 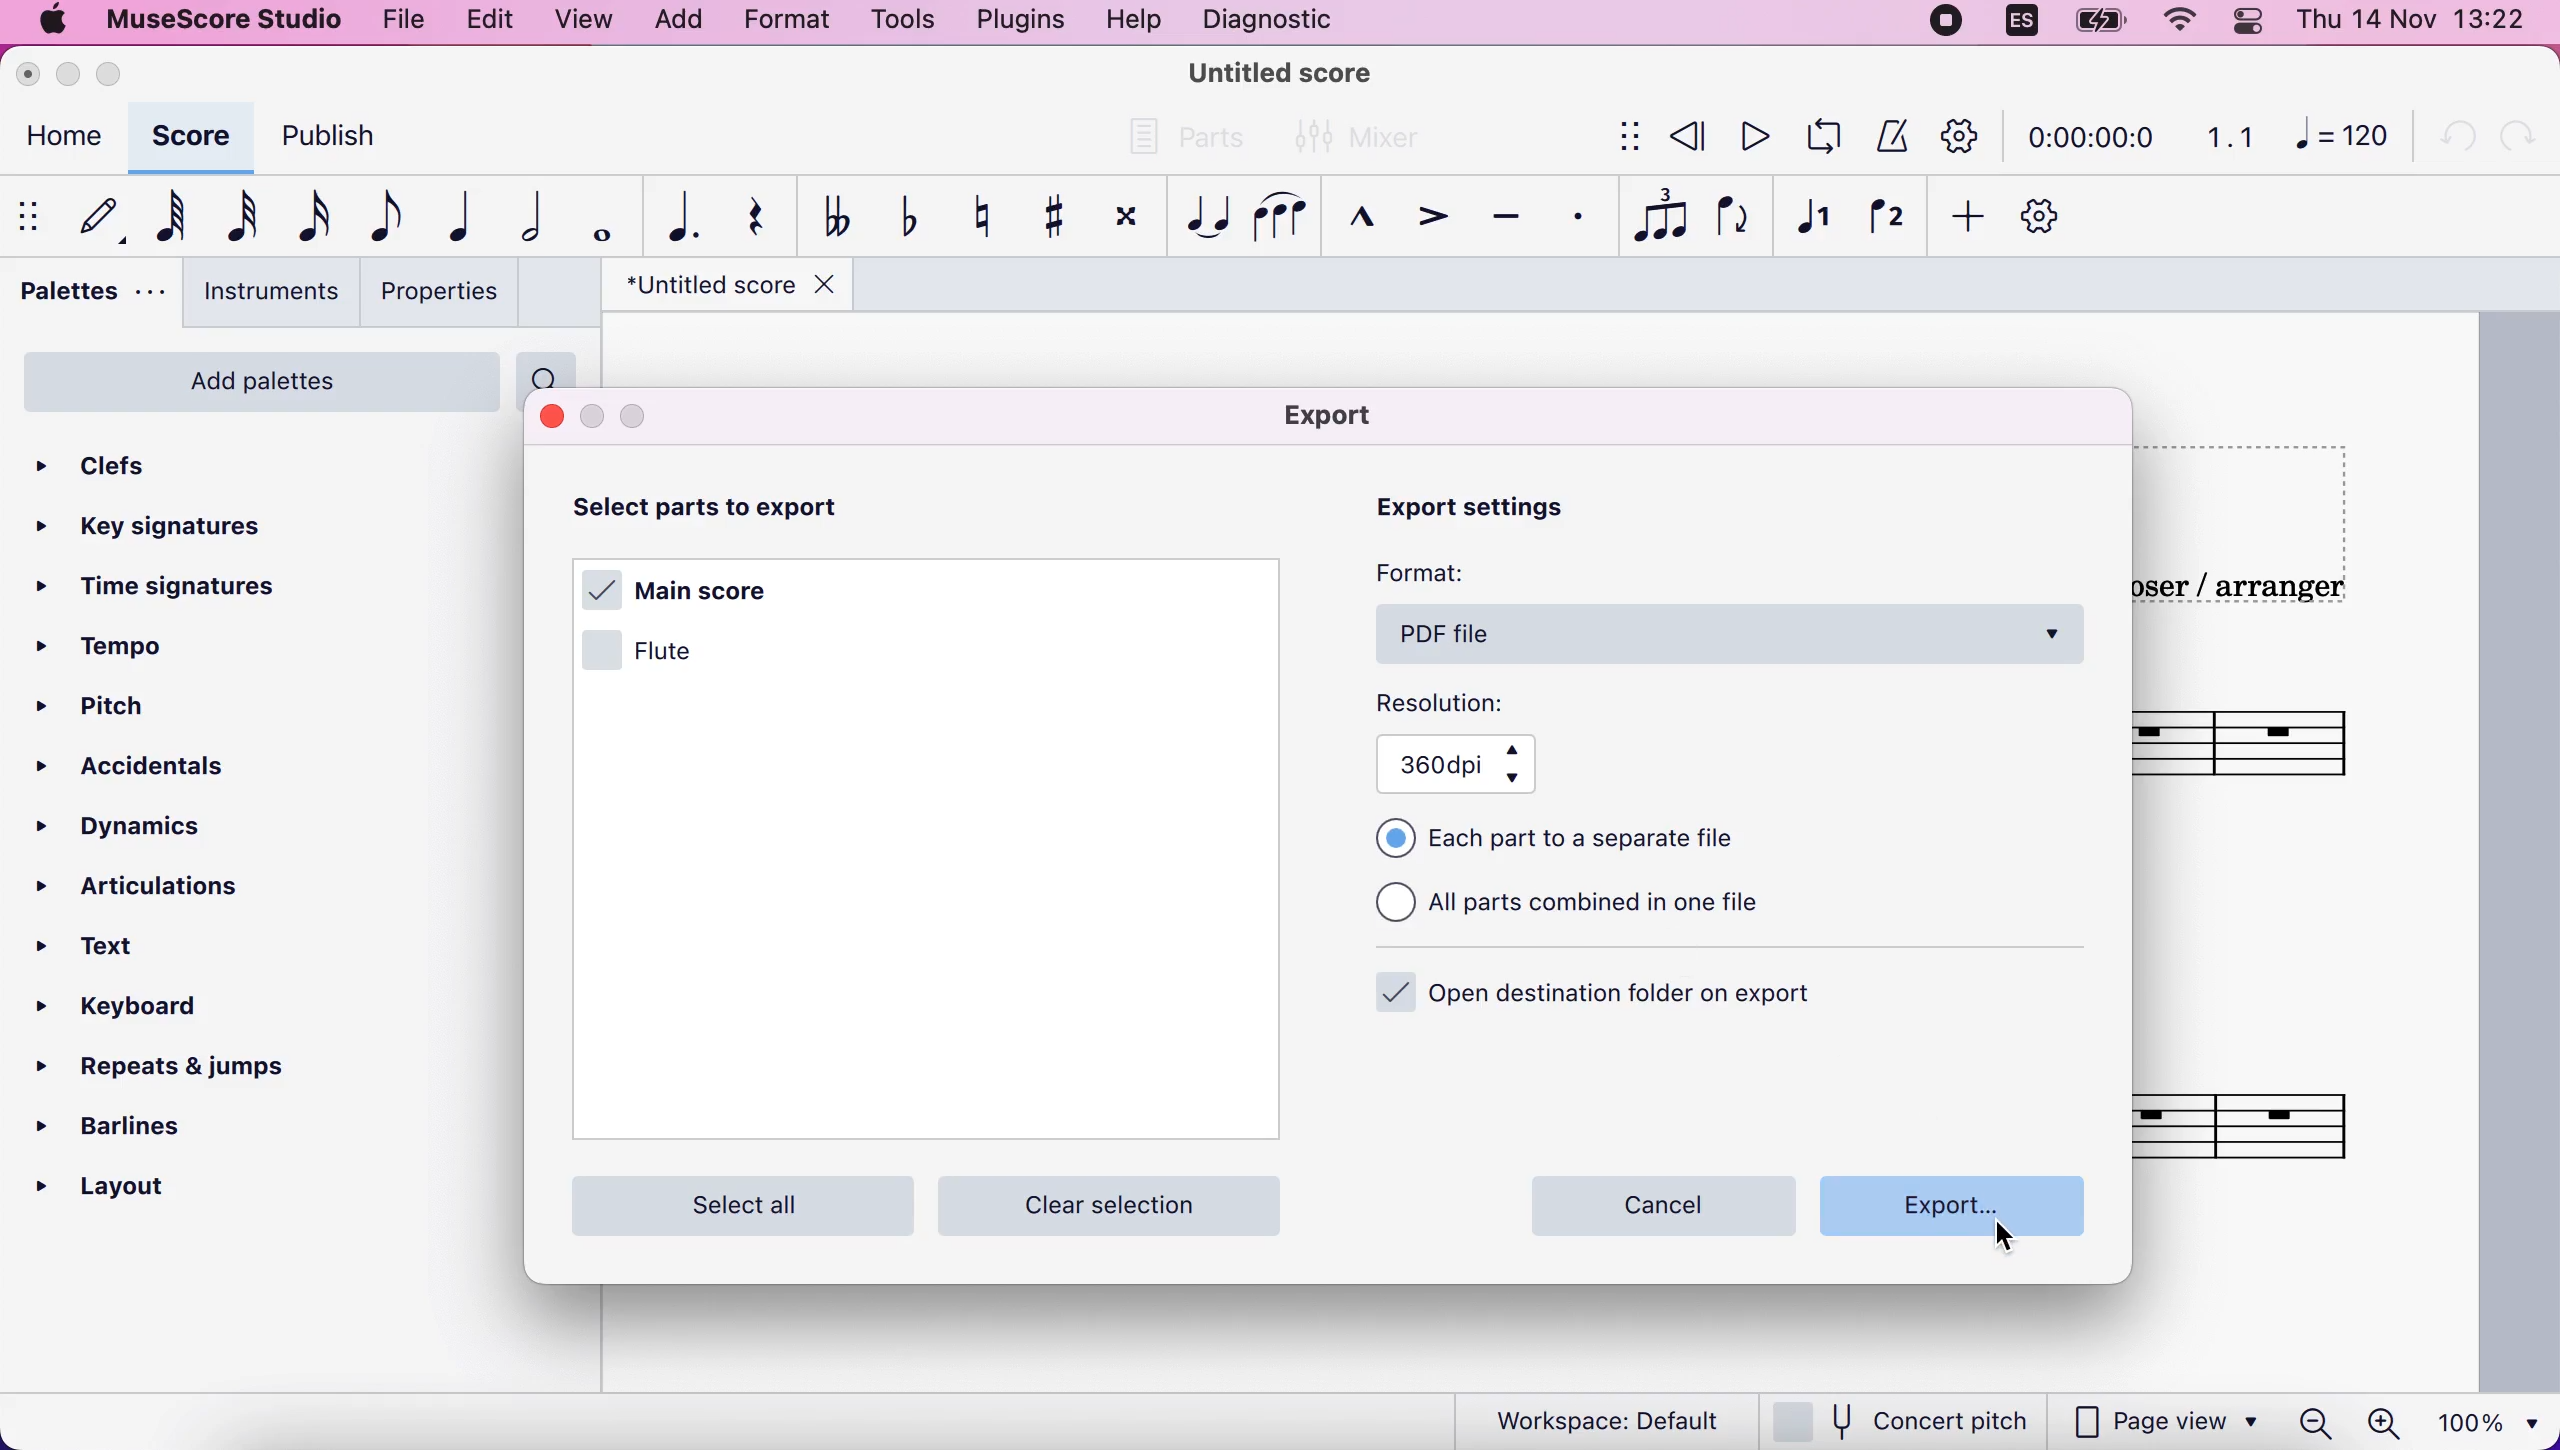 I want to click on edit, so click(x=483, y=23).